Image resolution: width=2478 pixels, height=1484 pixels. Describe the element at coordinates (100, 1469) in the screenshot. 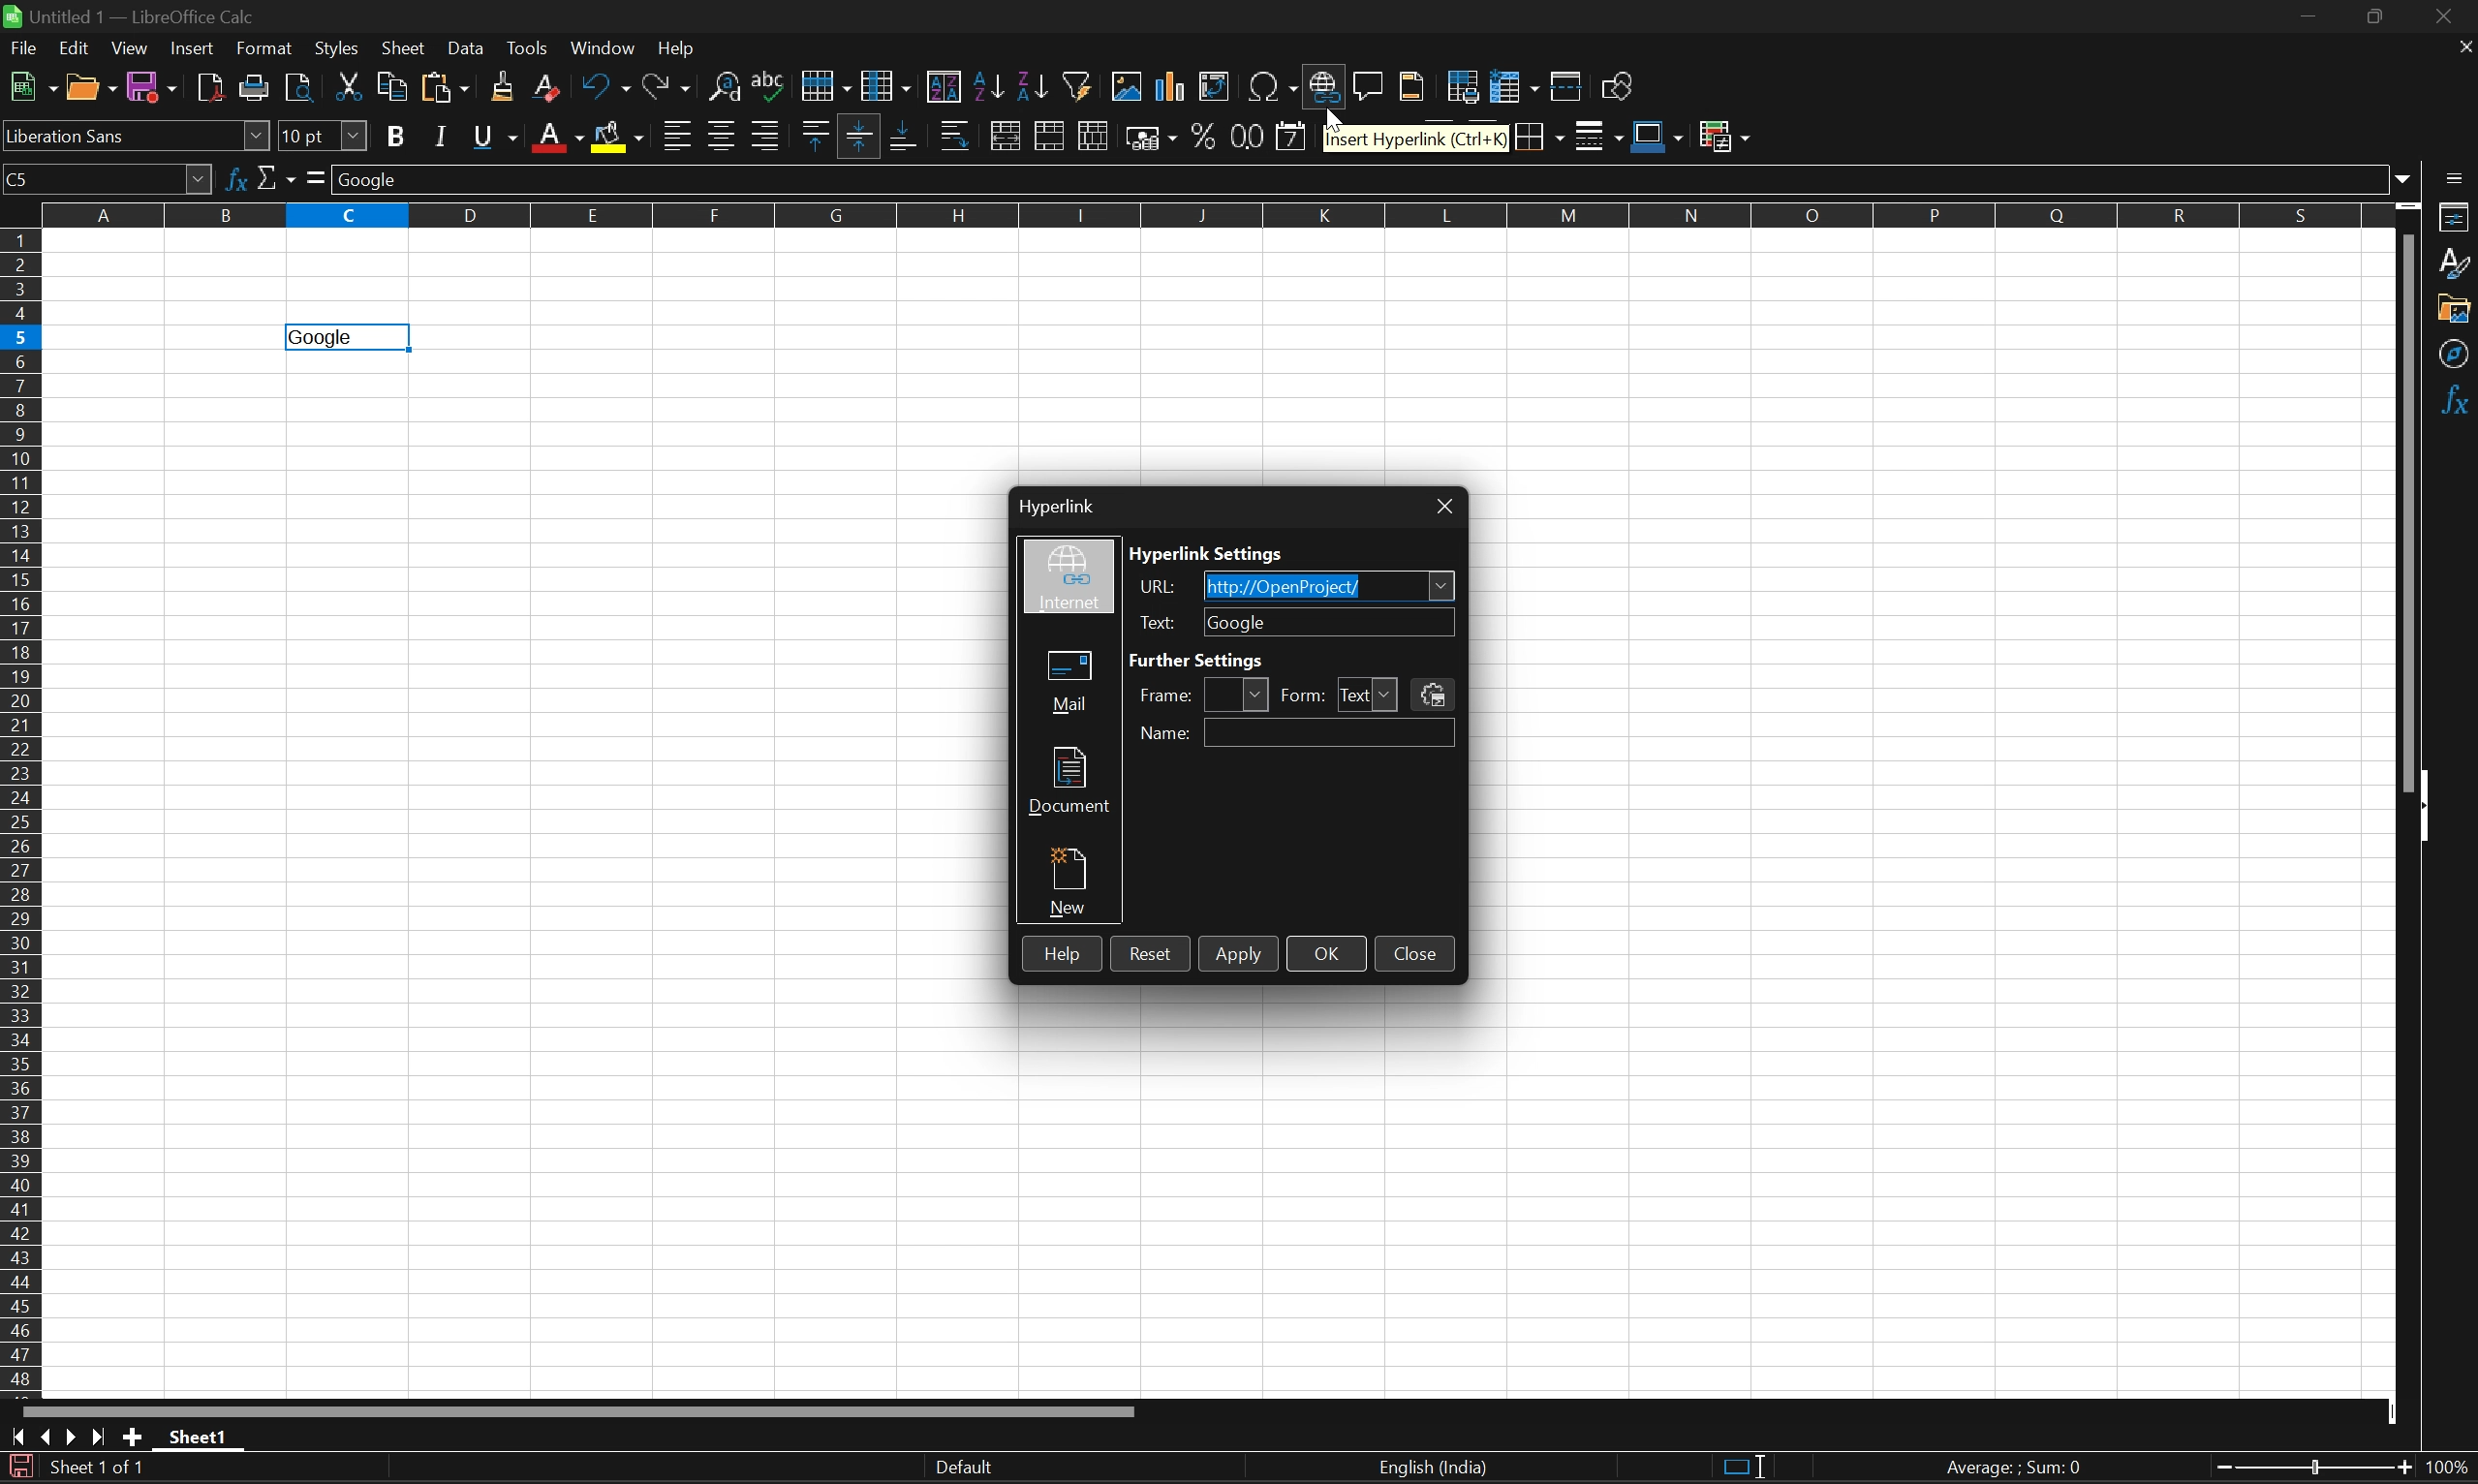

I see `Sheet 1 of 1` at that location.